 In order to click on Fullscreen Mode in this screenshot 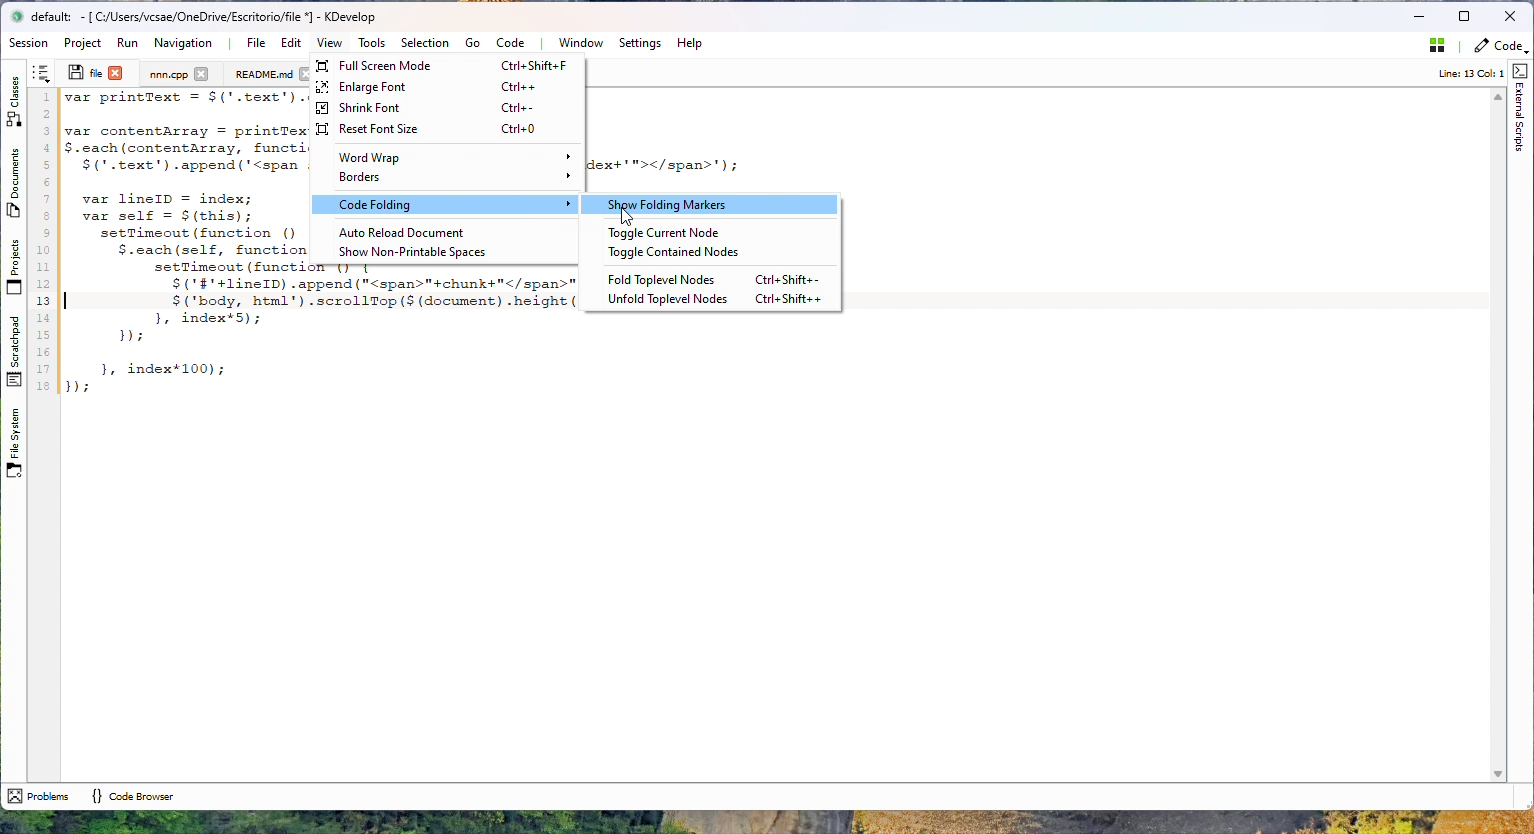, I will do `click(446, 66)`.